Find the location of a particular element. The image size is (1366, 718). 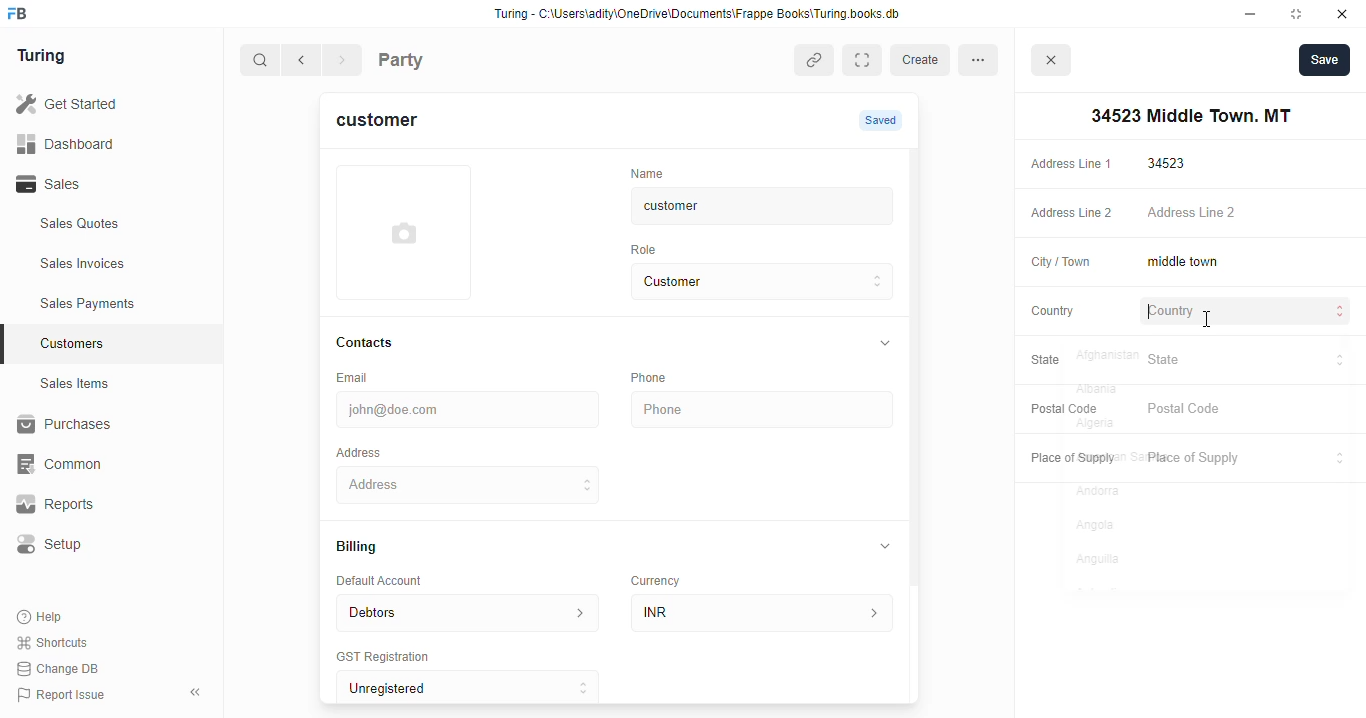

Email is located at coordinates (356, 376).